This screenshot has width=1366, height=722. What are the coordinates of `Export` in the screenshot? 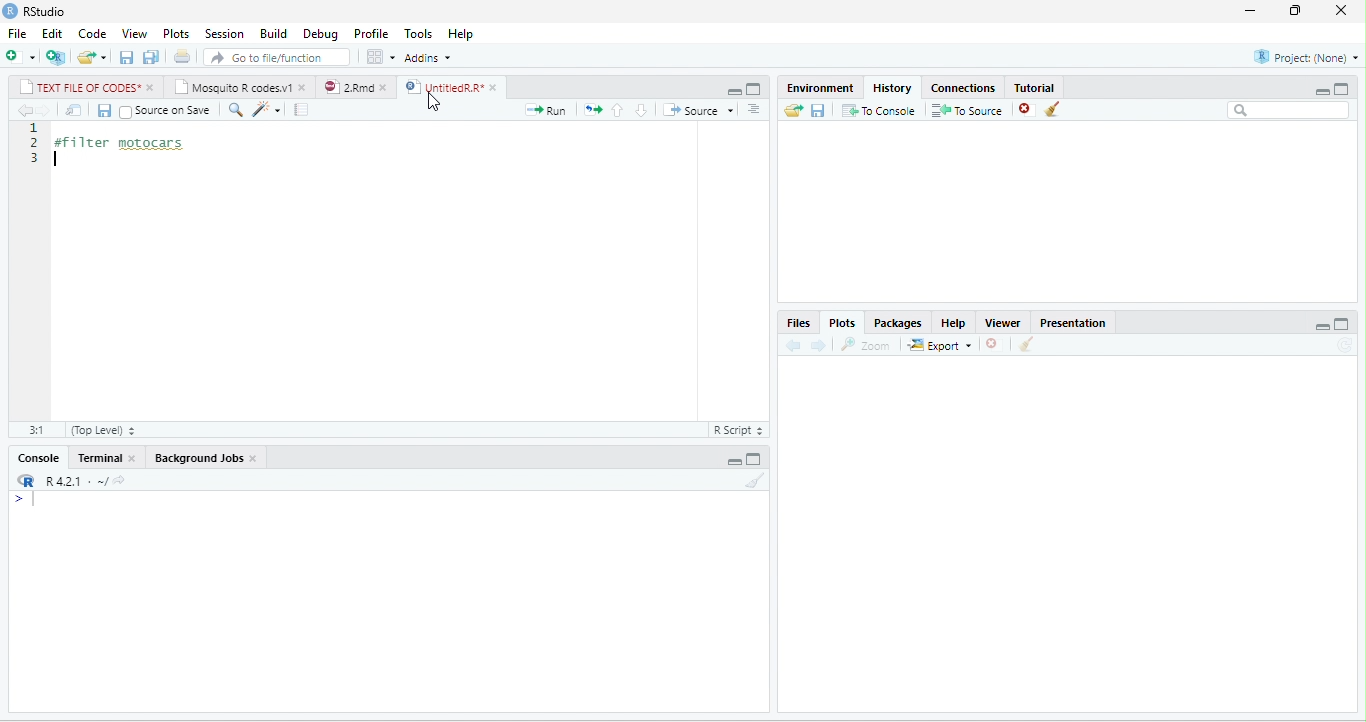 It's located at (939, 345).